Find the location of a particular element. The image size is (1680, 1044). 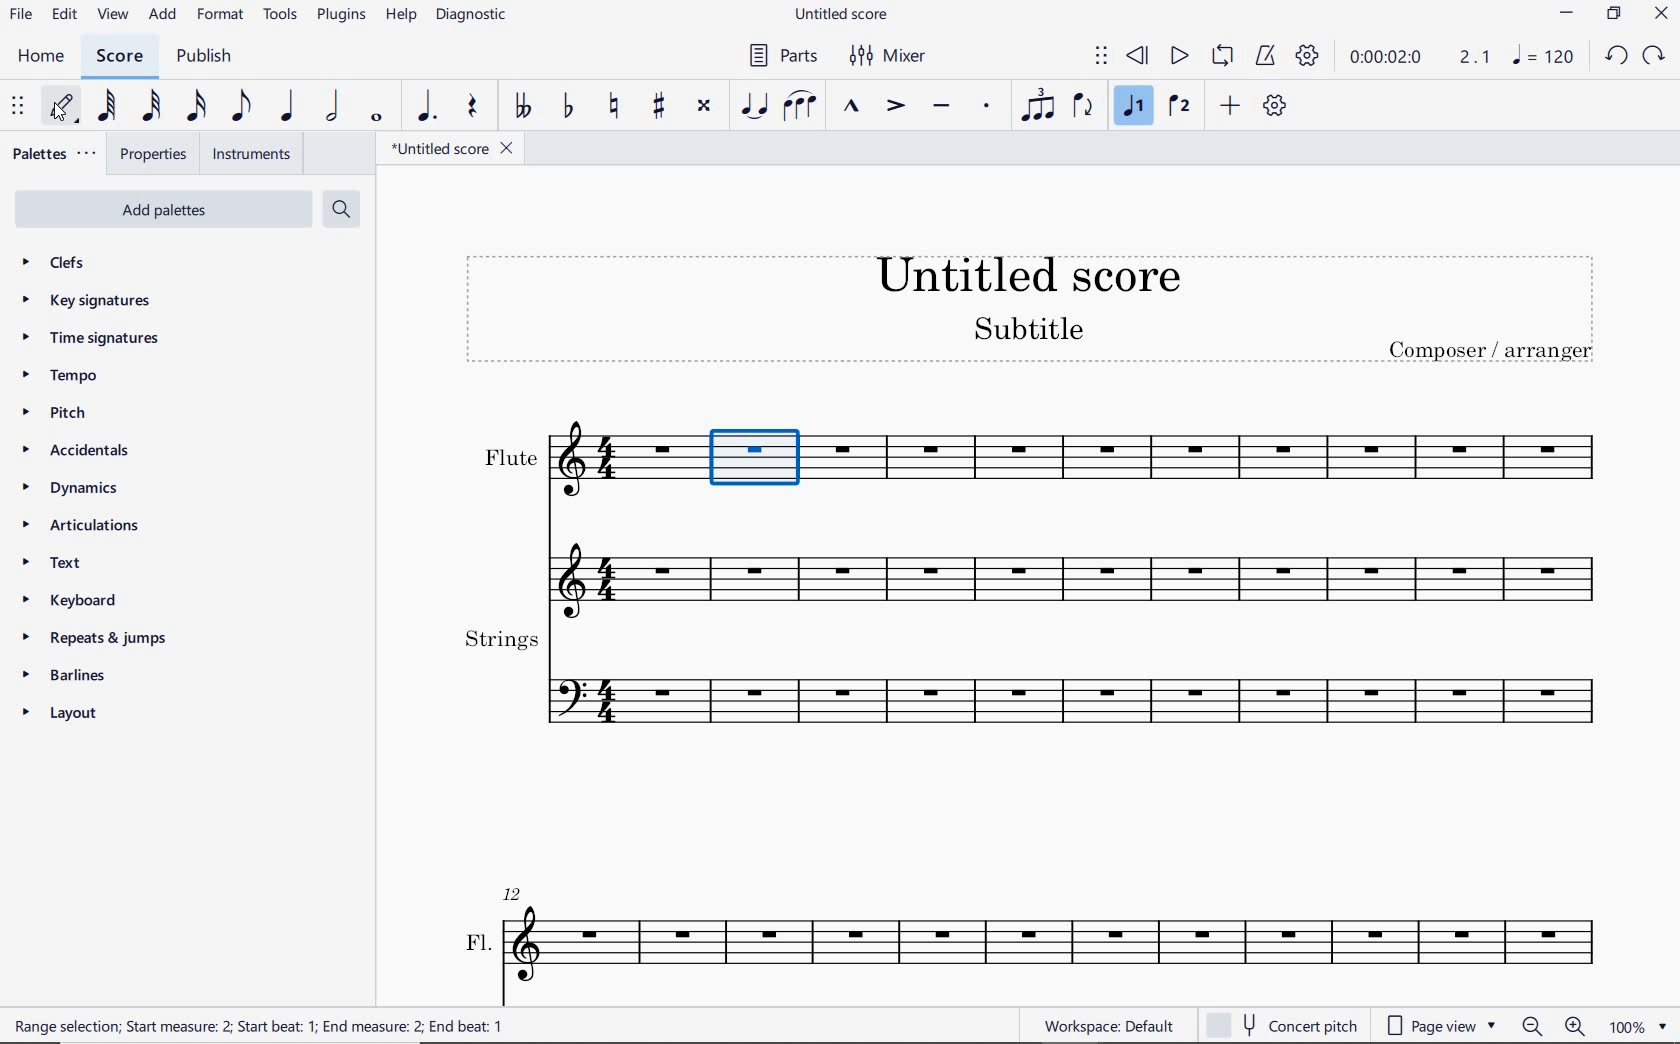

flute is located at coordinates (1211, 463).